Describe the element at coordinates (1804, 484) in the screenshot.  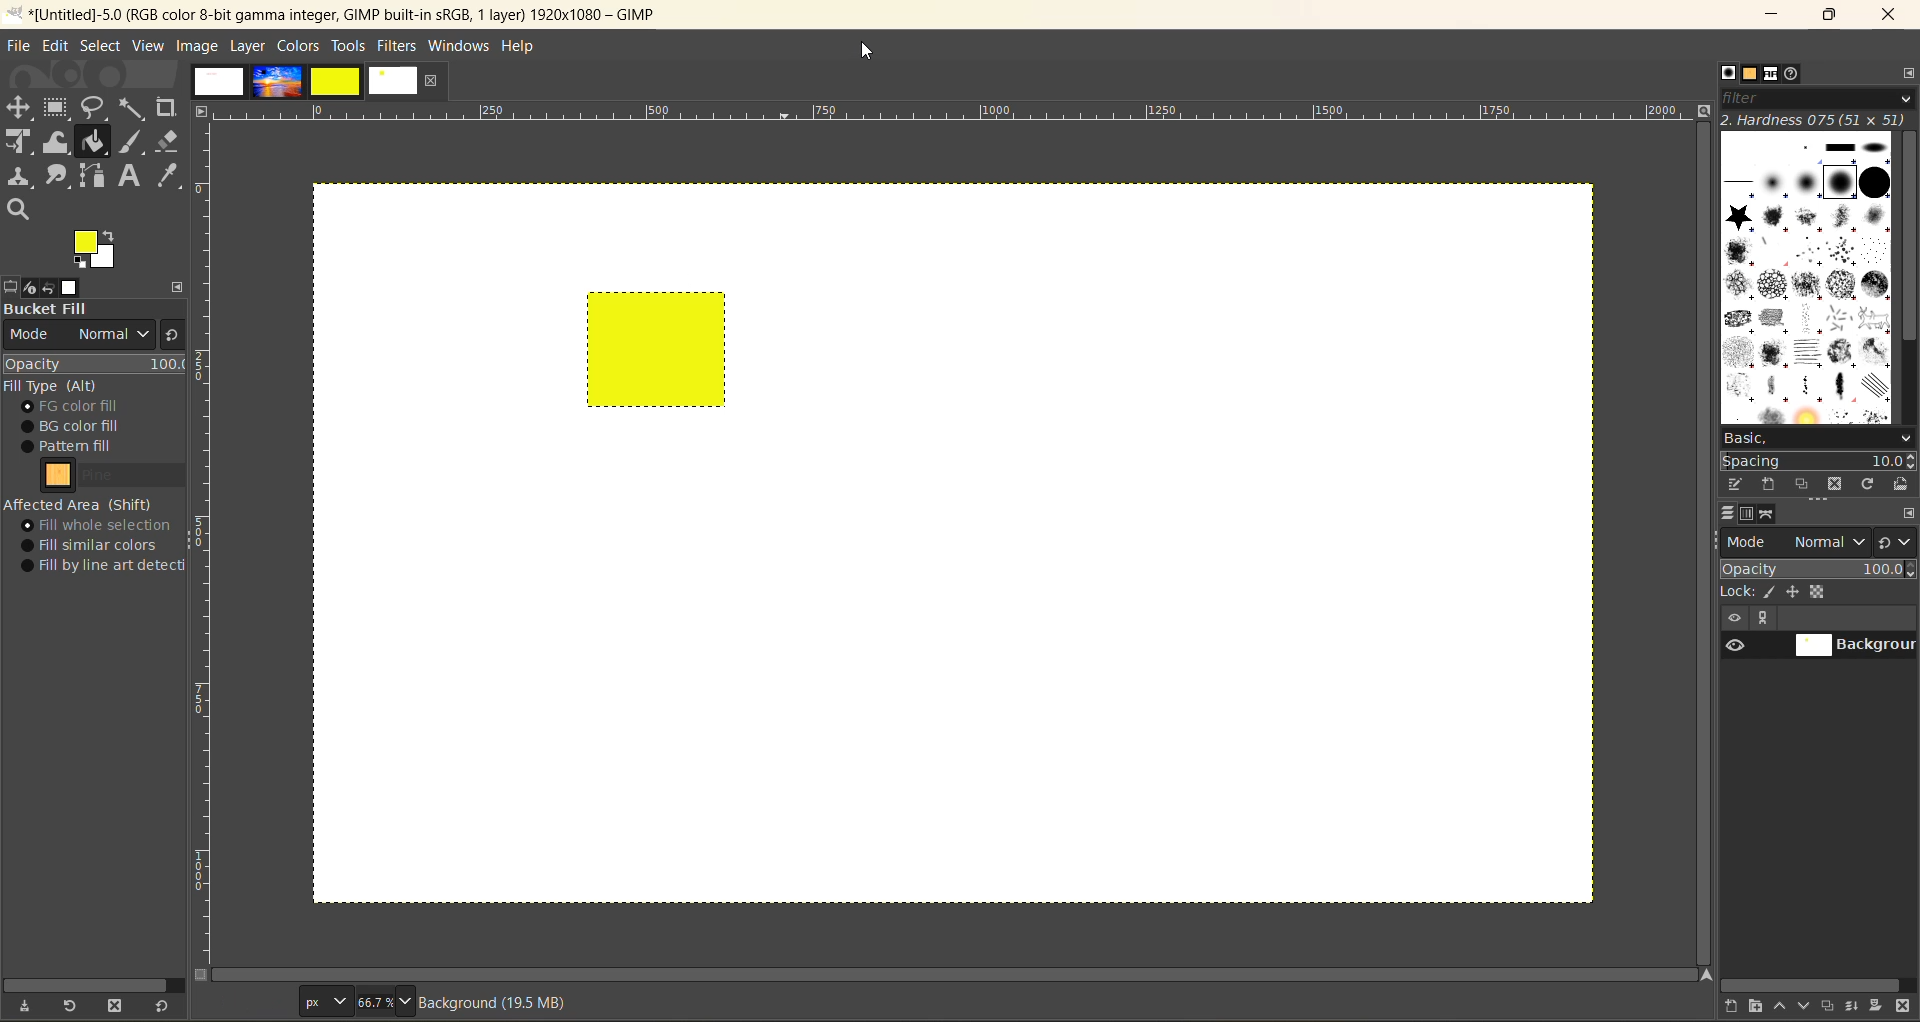
I see `duplicate this brush` at that location.